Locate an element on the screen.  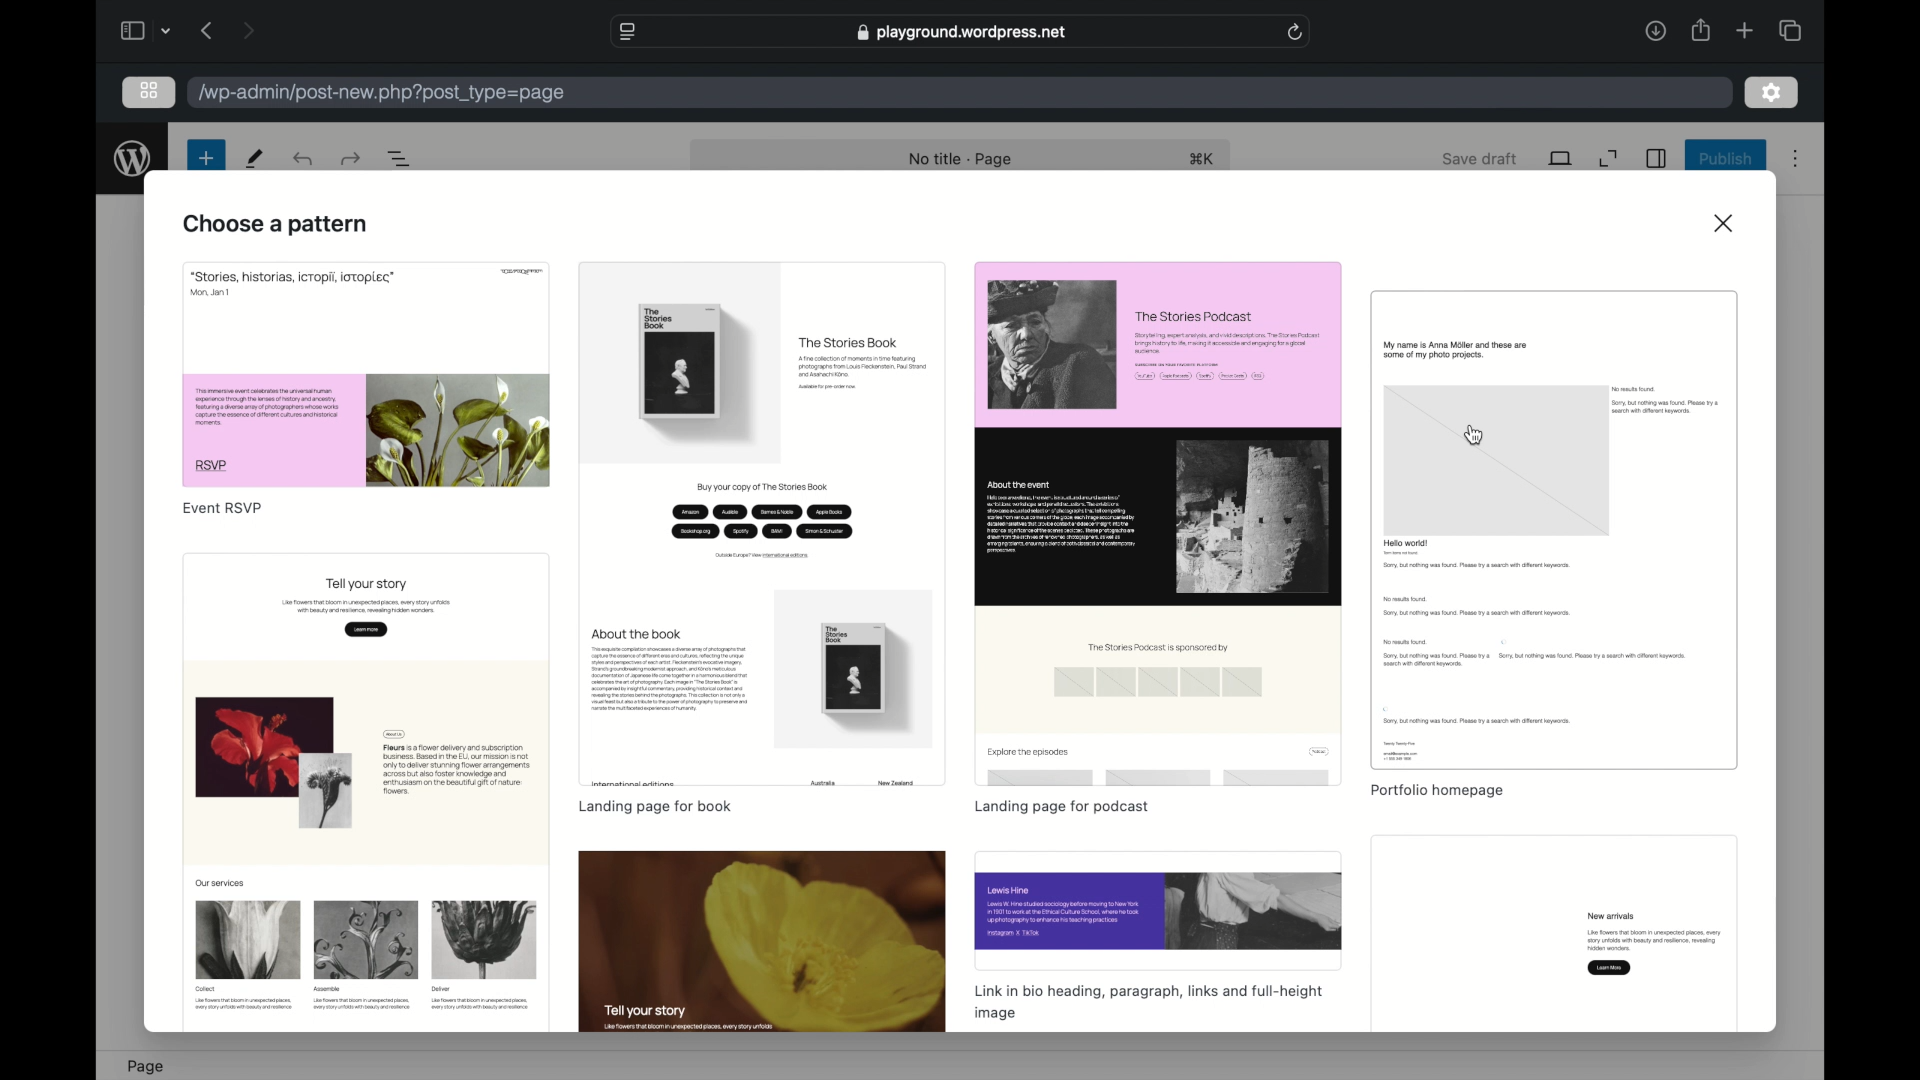
previous page is located at coordinates (208, 30).